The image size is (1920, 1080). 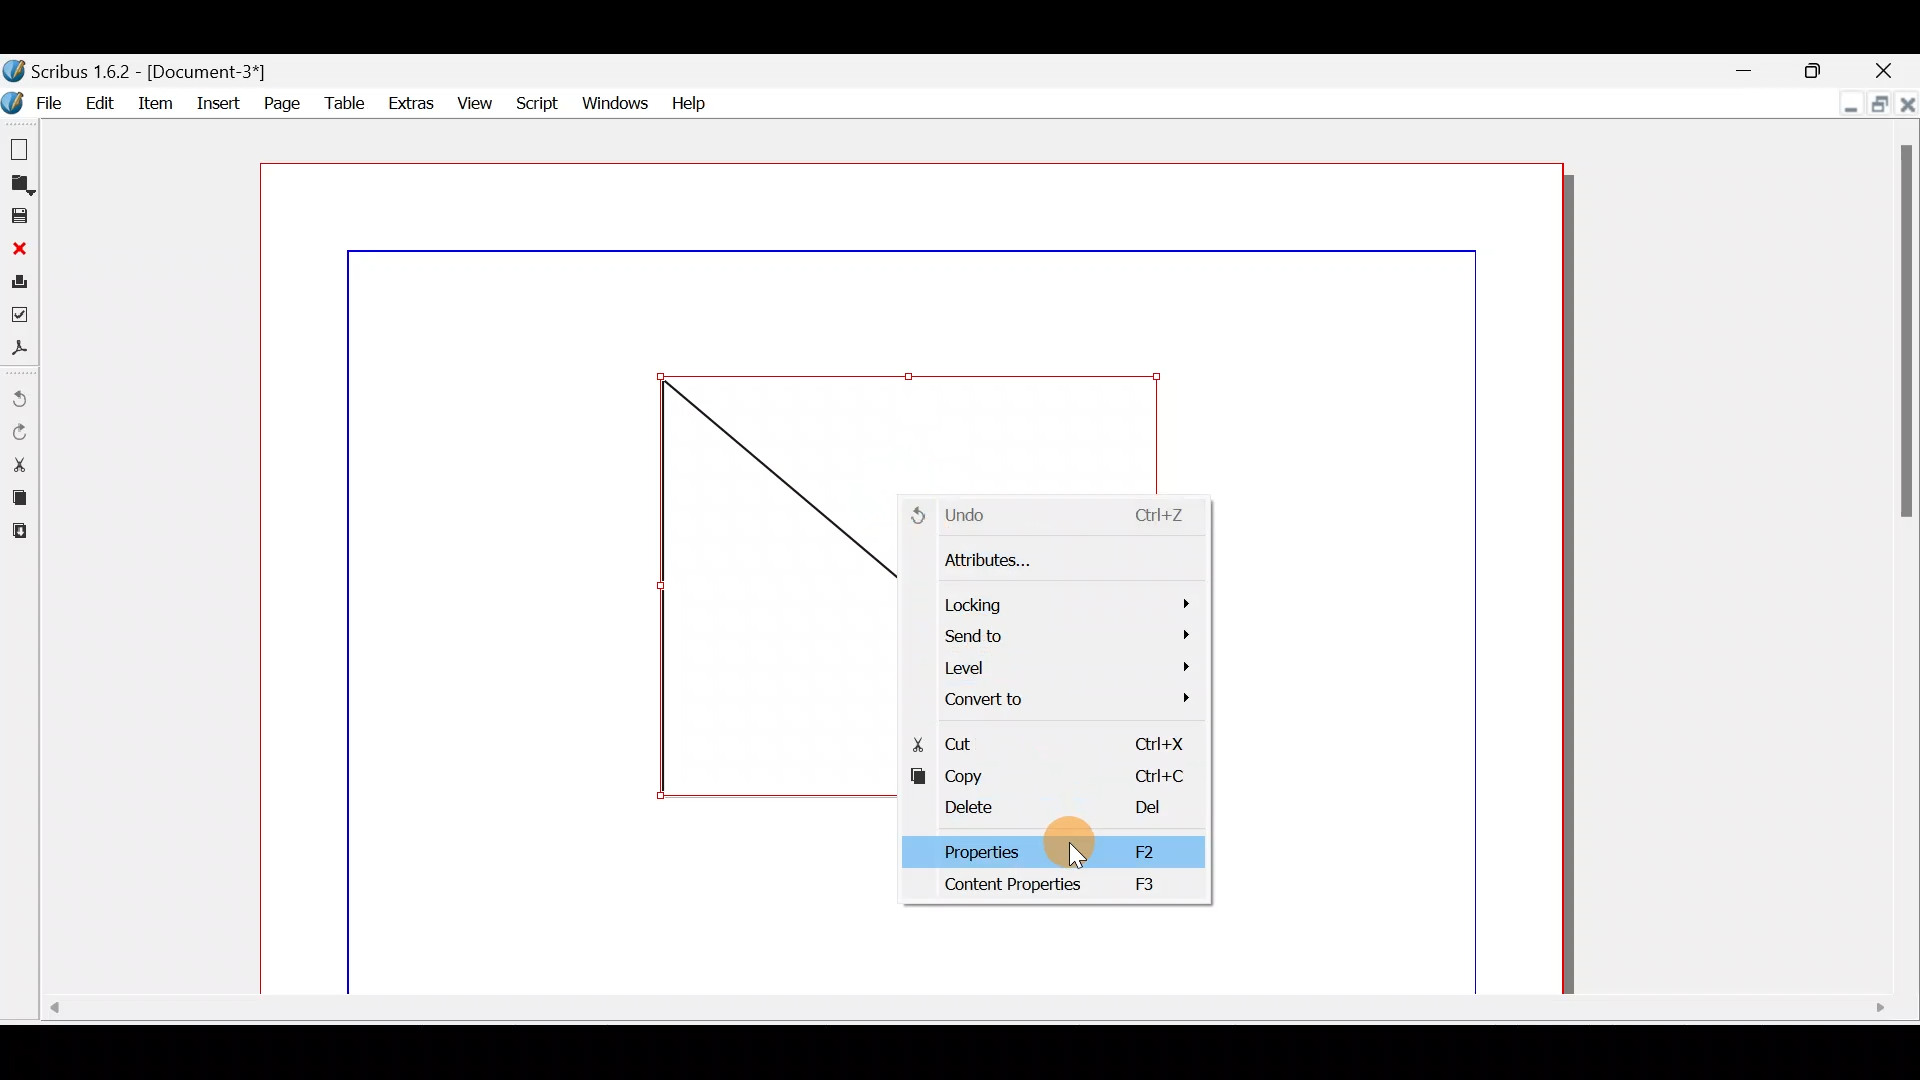 I want to click on Open, so click(x=22, y=183).